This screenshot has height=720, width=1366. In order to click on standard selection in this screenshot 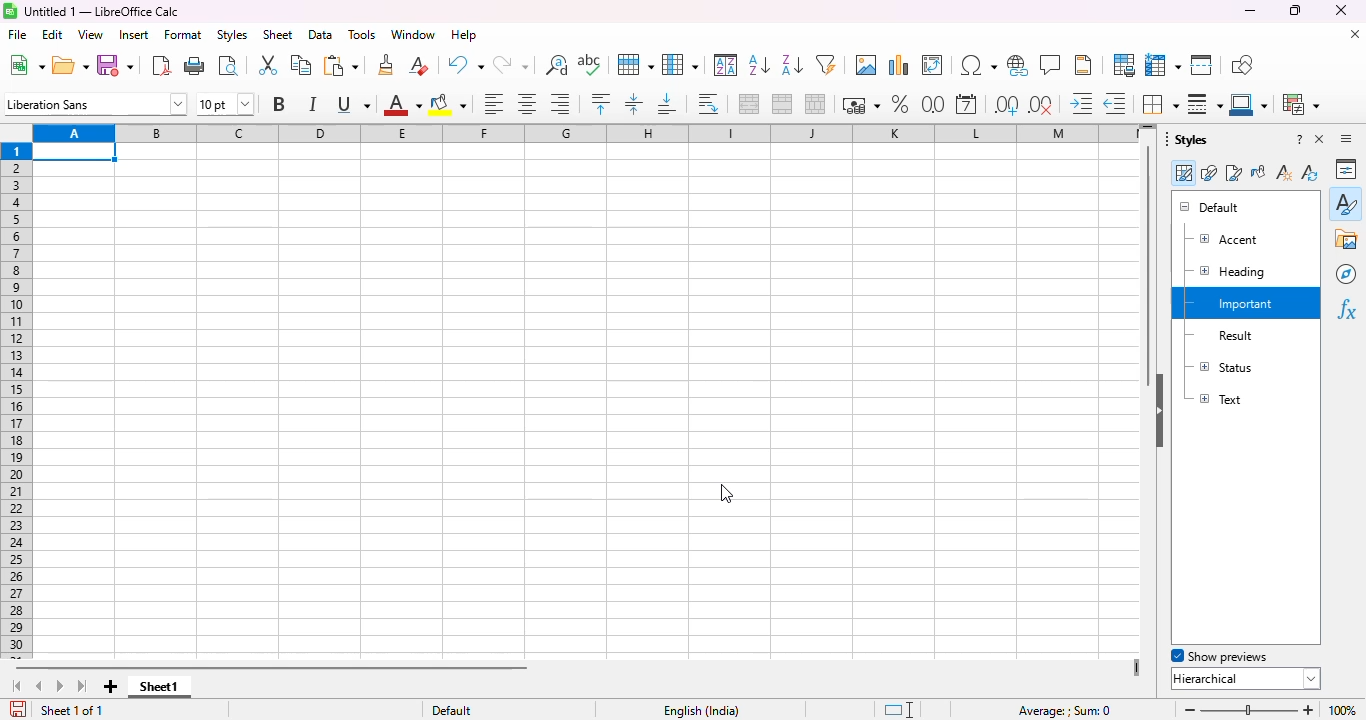, I will do `click(898, 710)`.